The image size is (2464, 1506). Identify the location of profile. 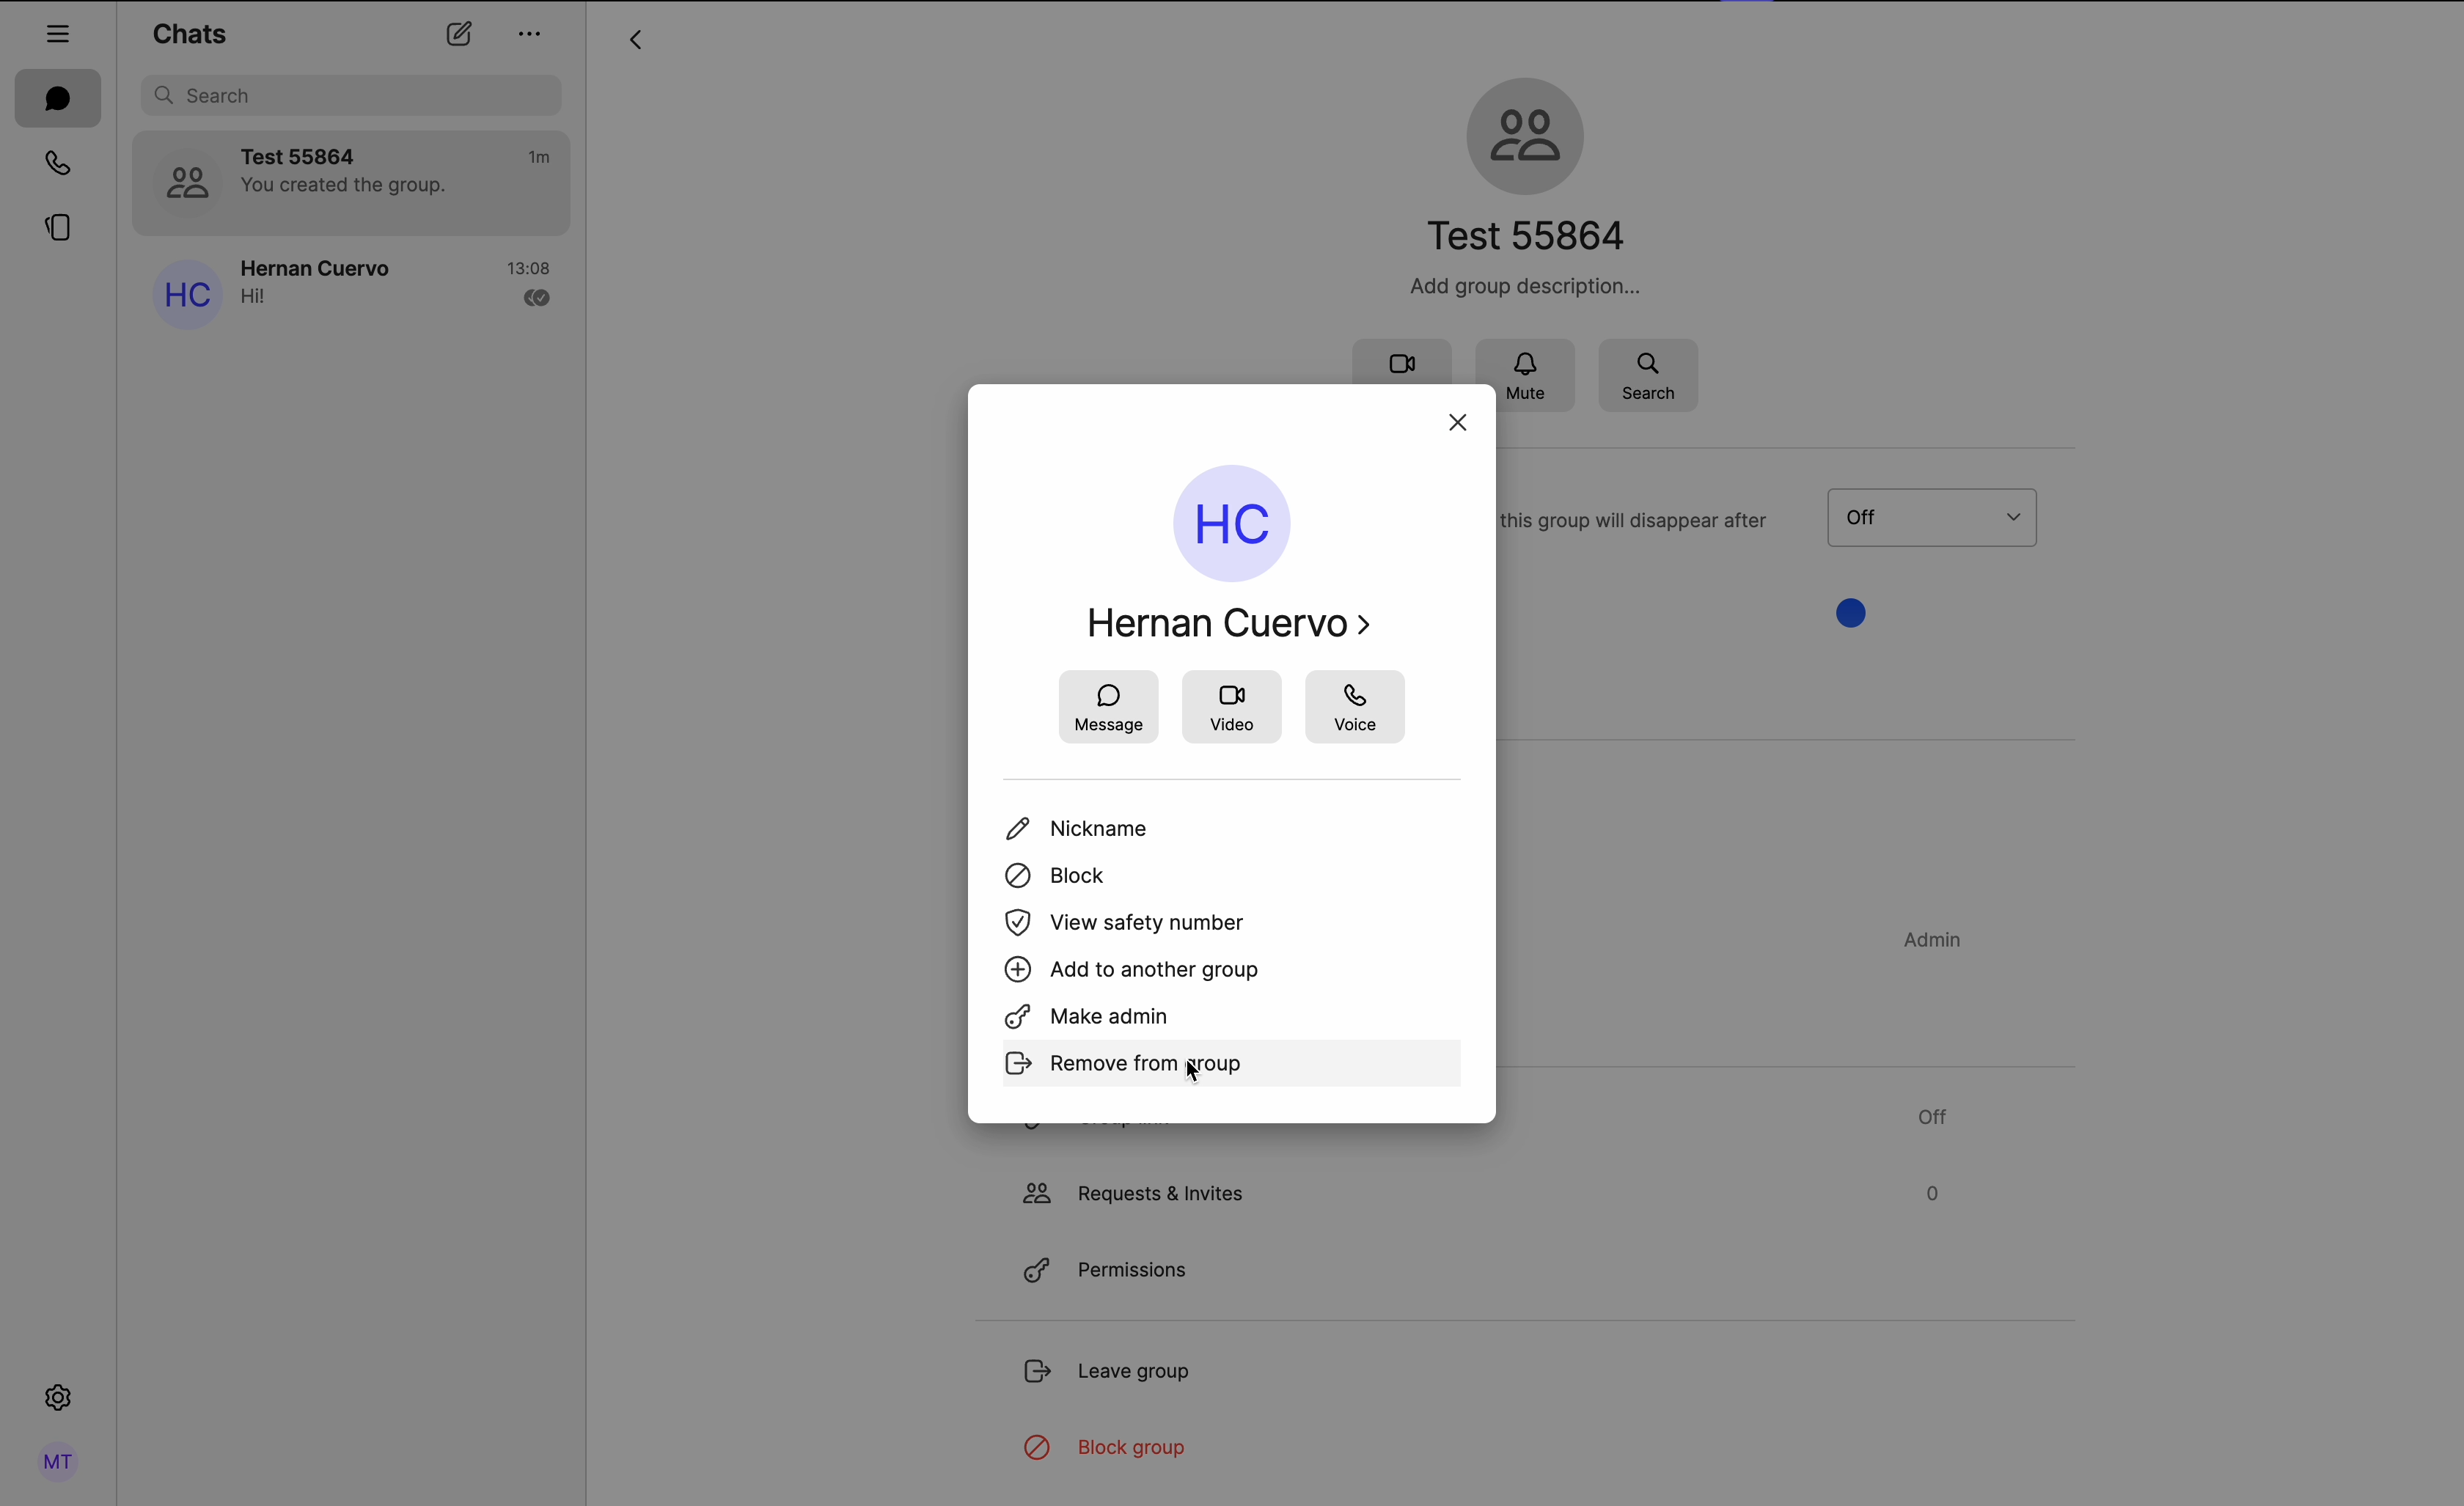
(55, 1462).